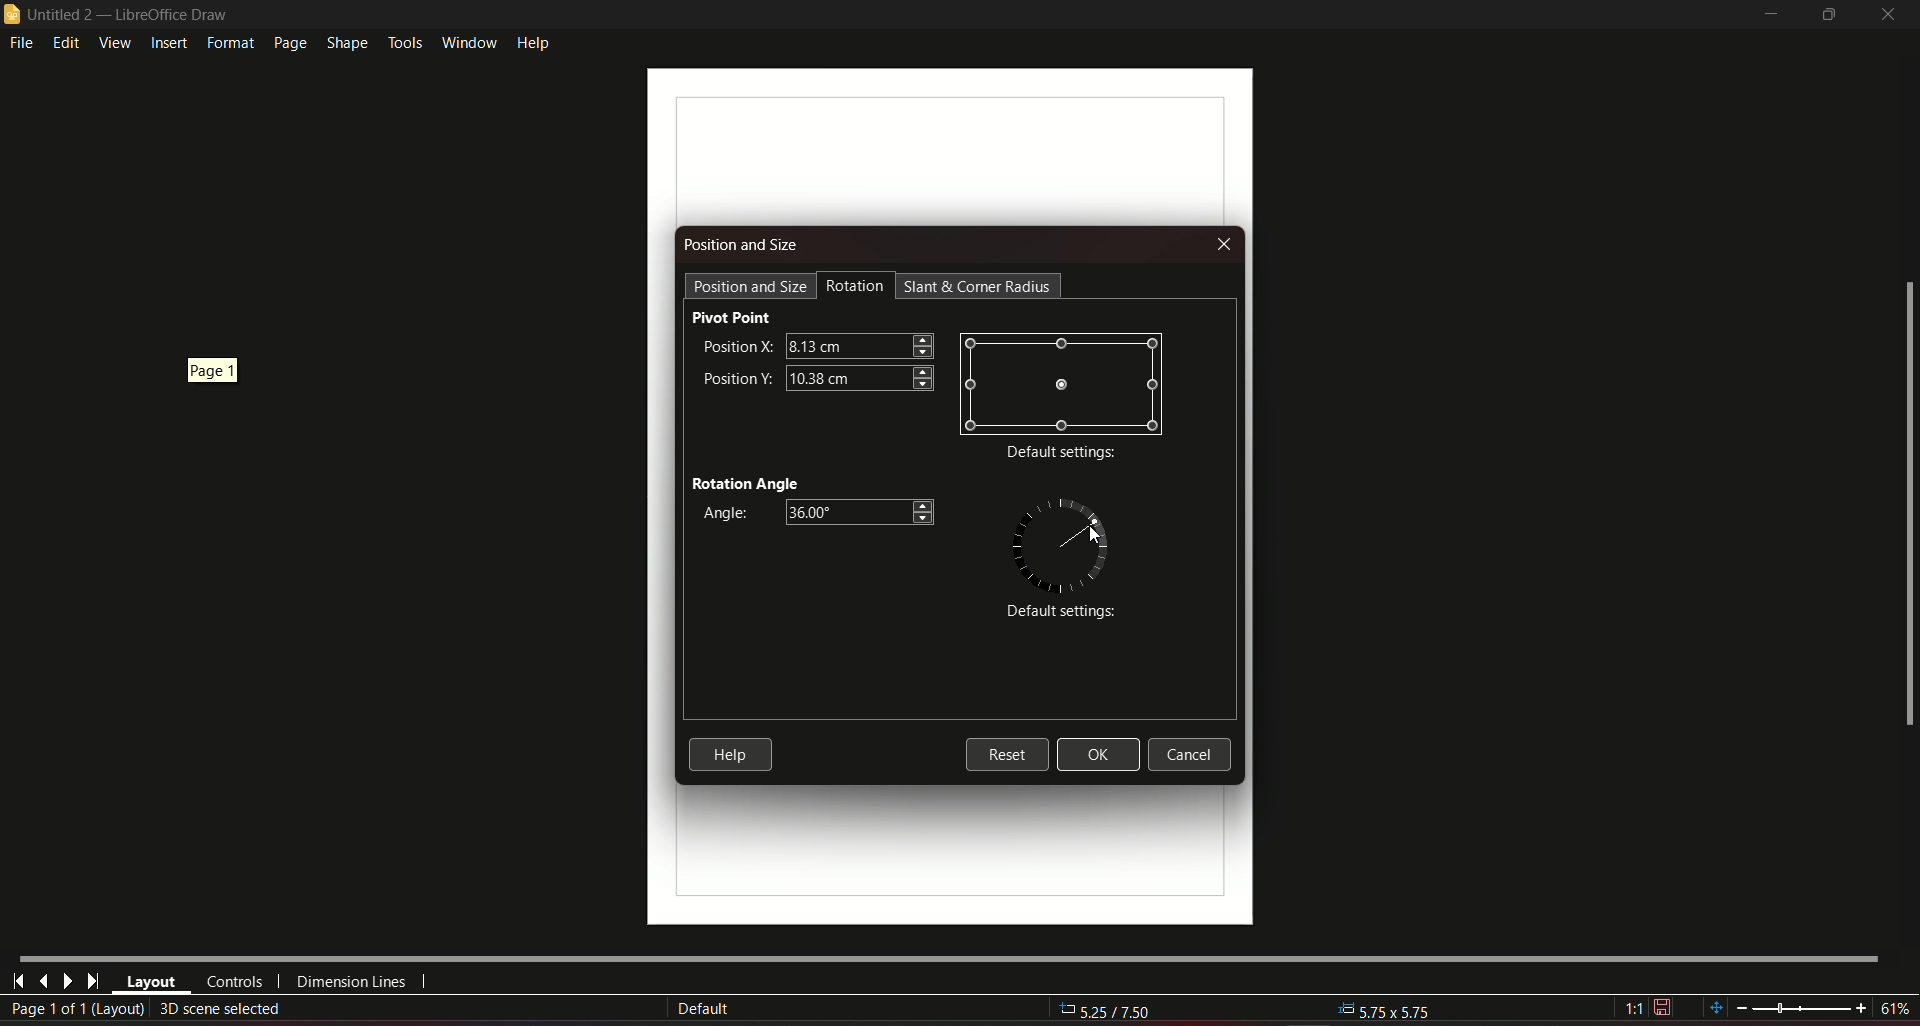 The width and height of the screenshot is (1920, 1026). What do you see at coordinates (19, 979) in the screenshot?
I see `first page` at bounding box center [19, 979].